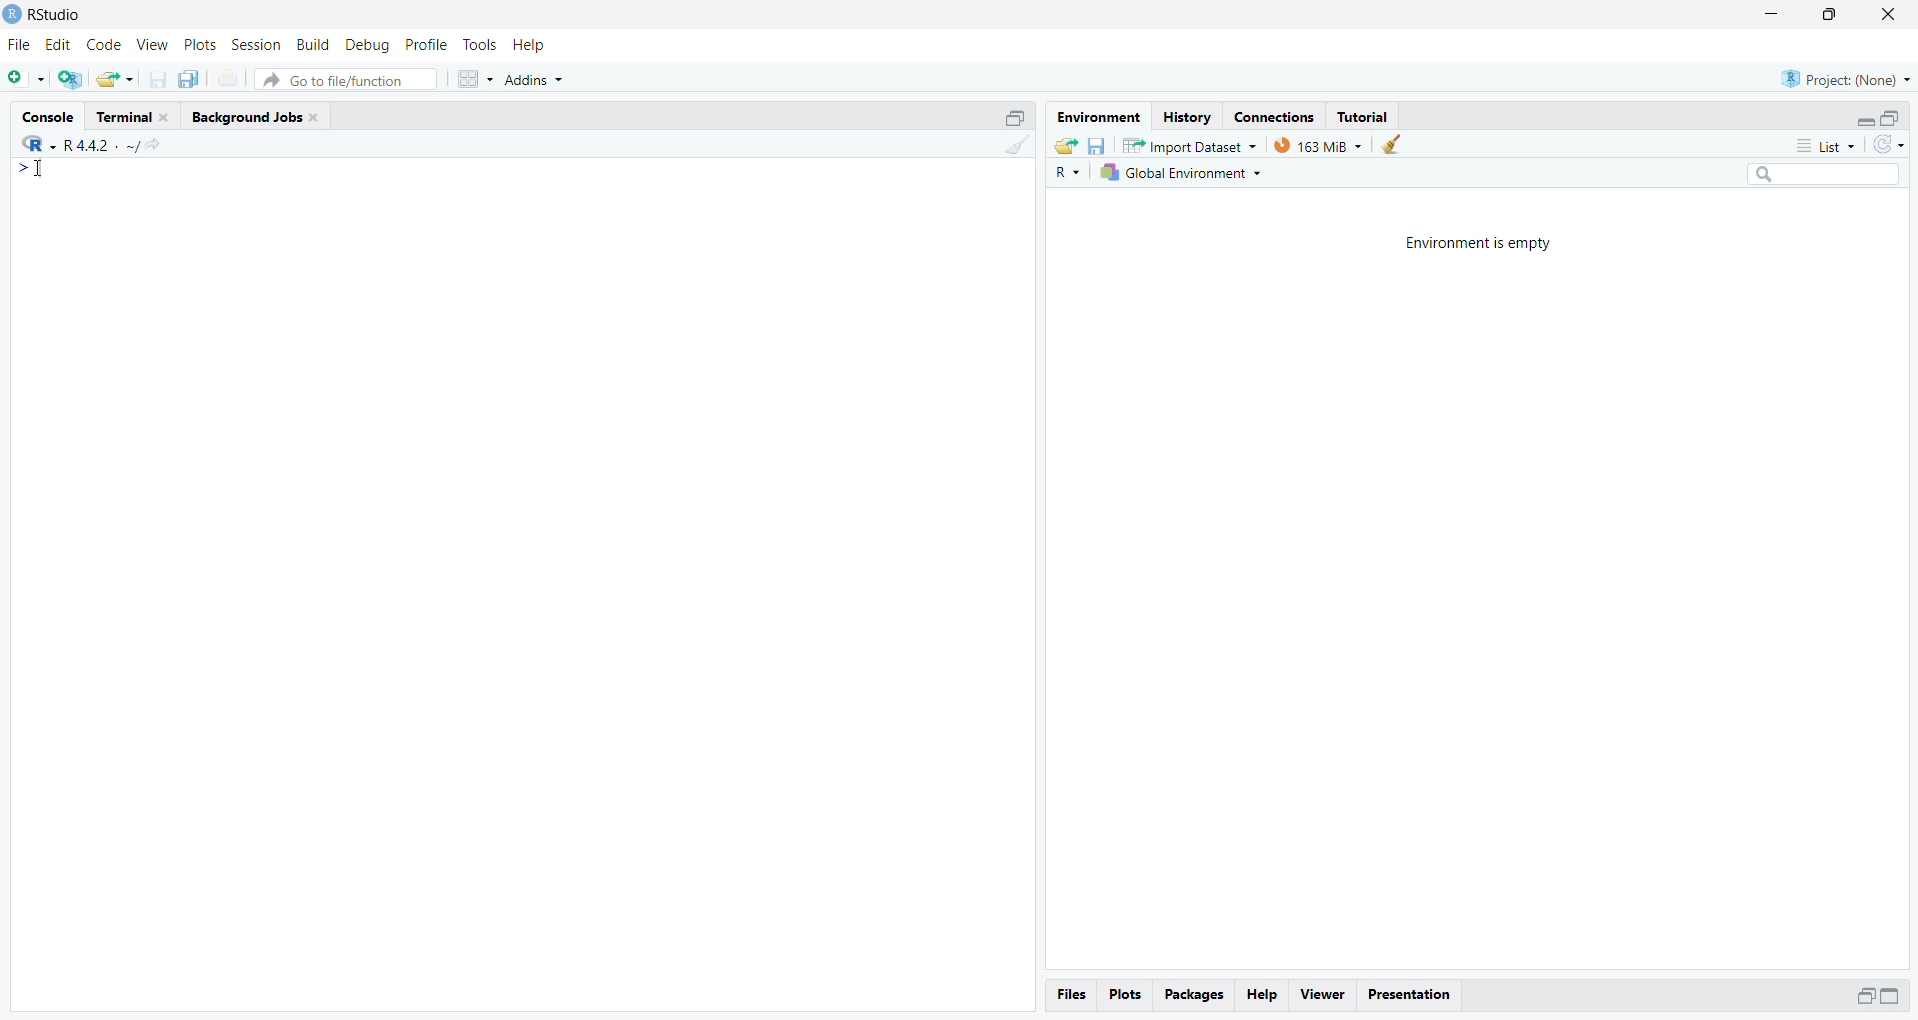 The height and width of the screenshot is (1020, 1918). Describe the element at coordinates (70, 79) in the screenshot. I see `add file` at that location.